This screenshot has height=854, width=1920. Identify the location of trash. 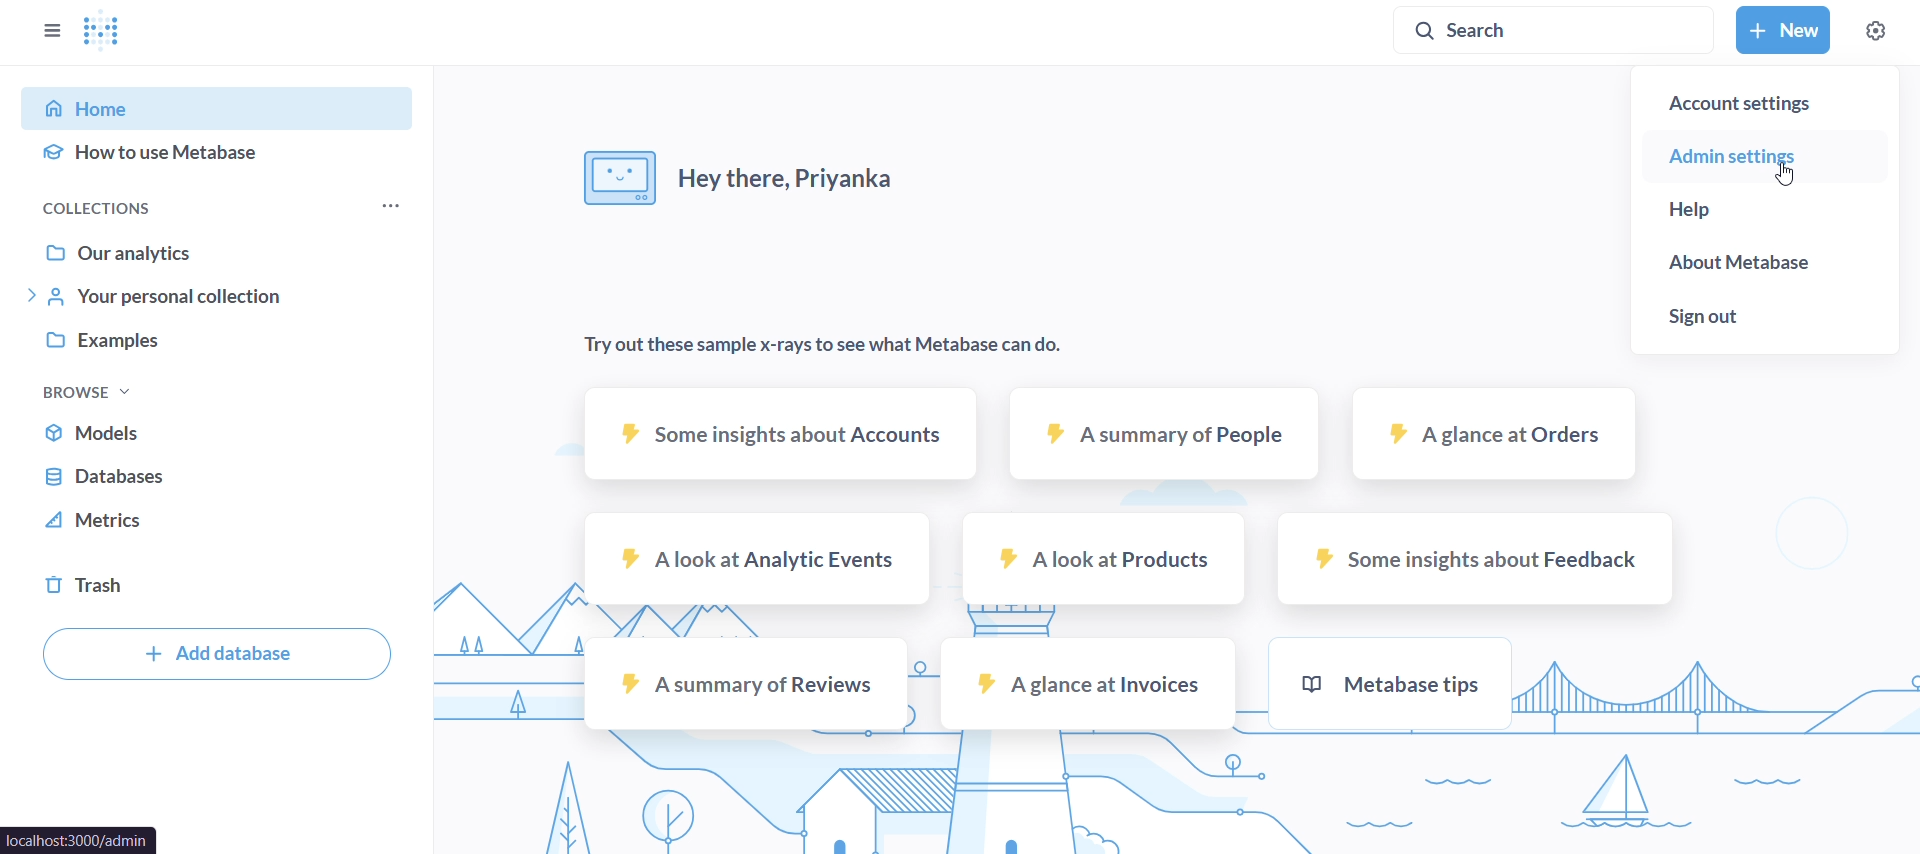
(217, 586).